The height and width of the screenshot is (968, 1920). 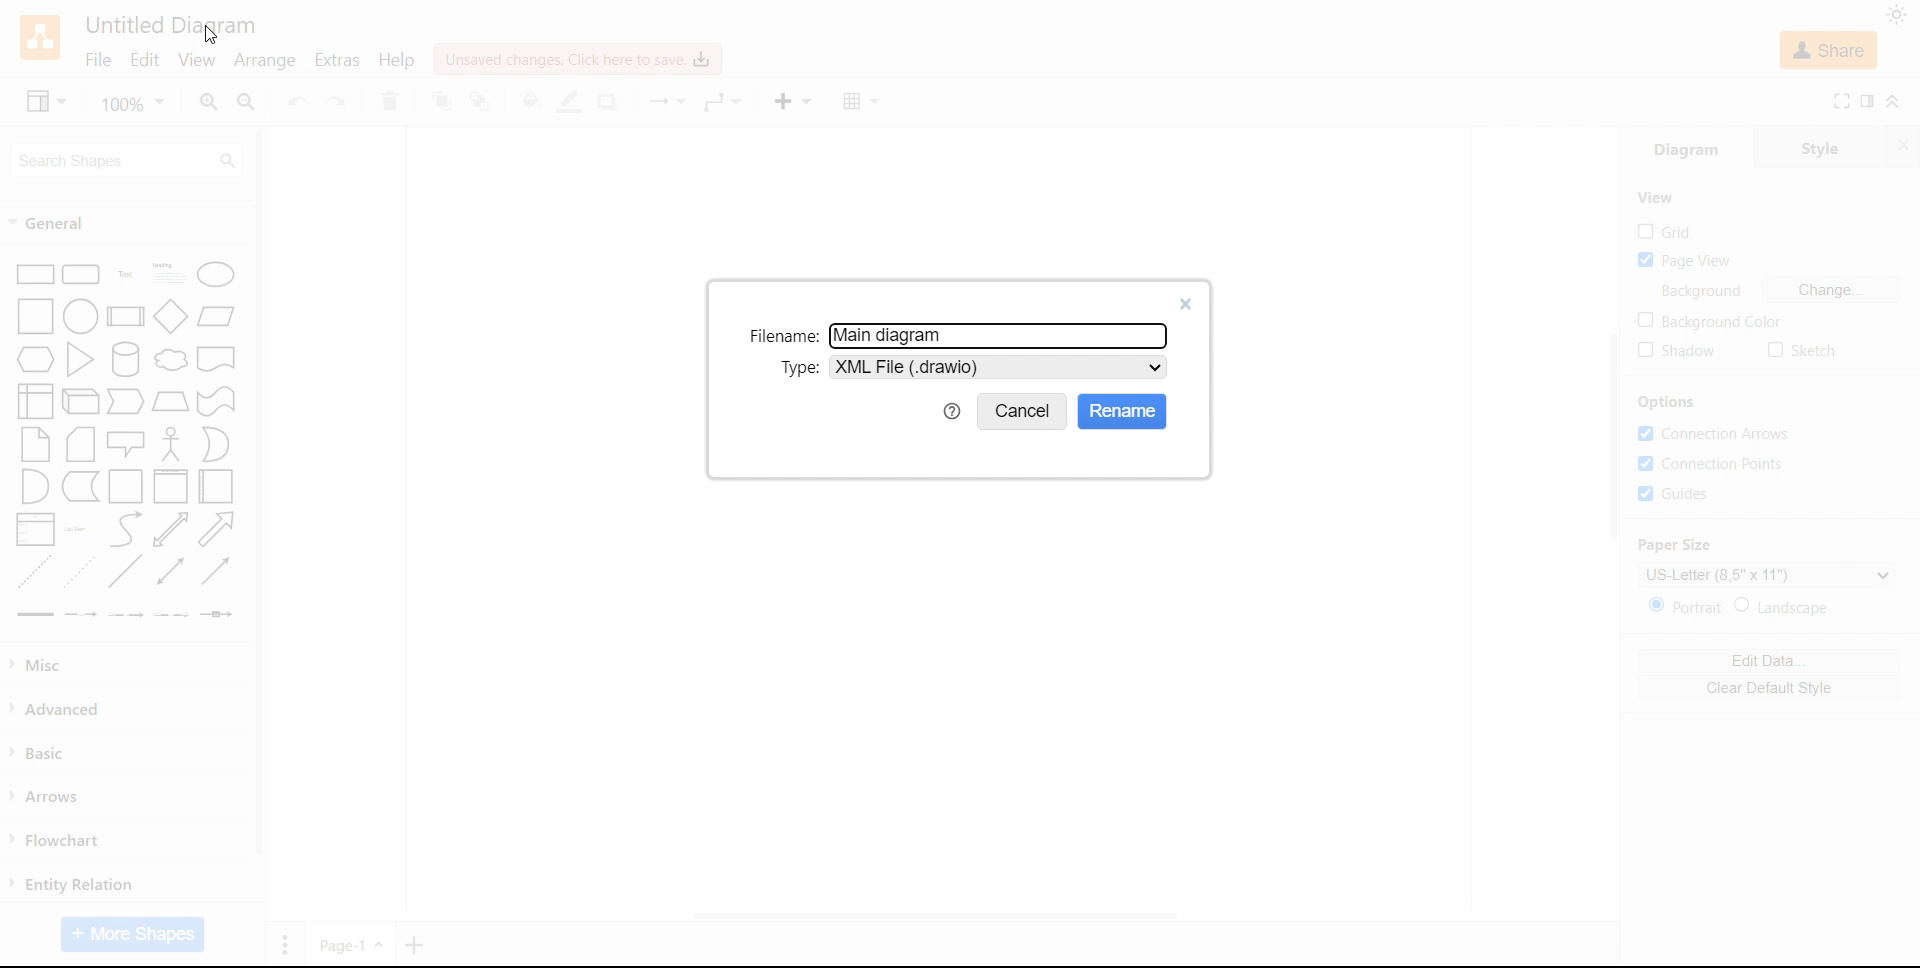 What do you see at coordinates (530, 101) in the screenshot?
I see `Fill colour ` at bounding box center [530, 101].